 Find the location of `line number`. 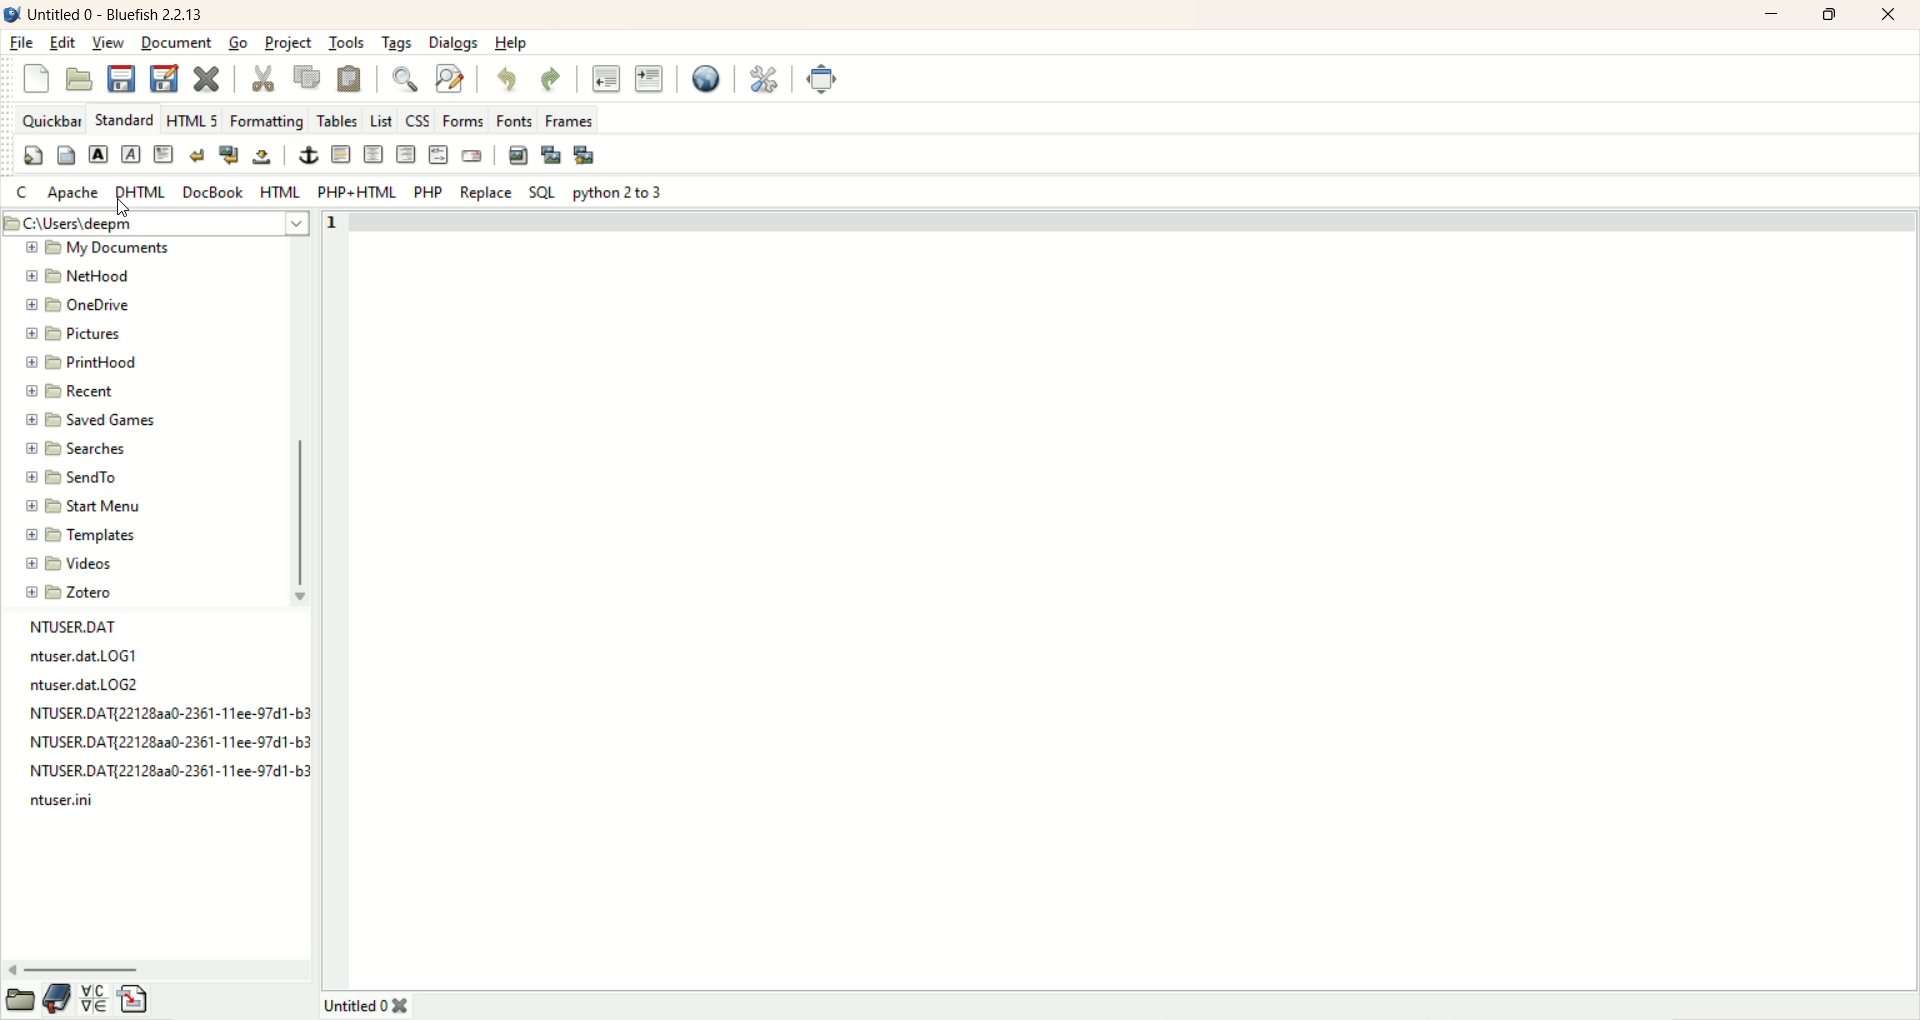

line number is located at coordinates (337, 222).